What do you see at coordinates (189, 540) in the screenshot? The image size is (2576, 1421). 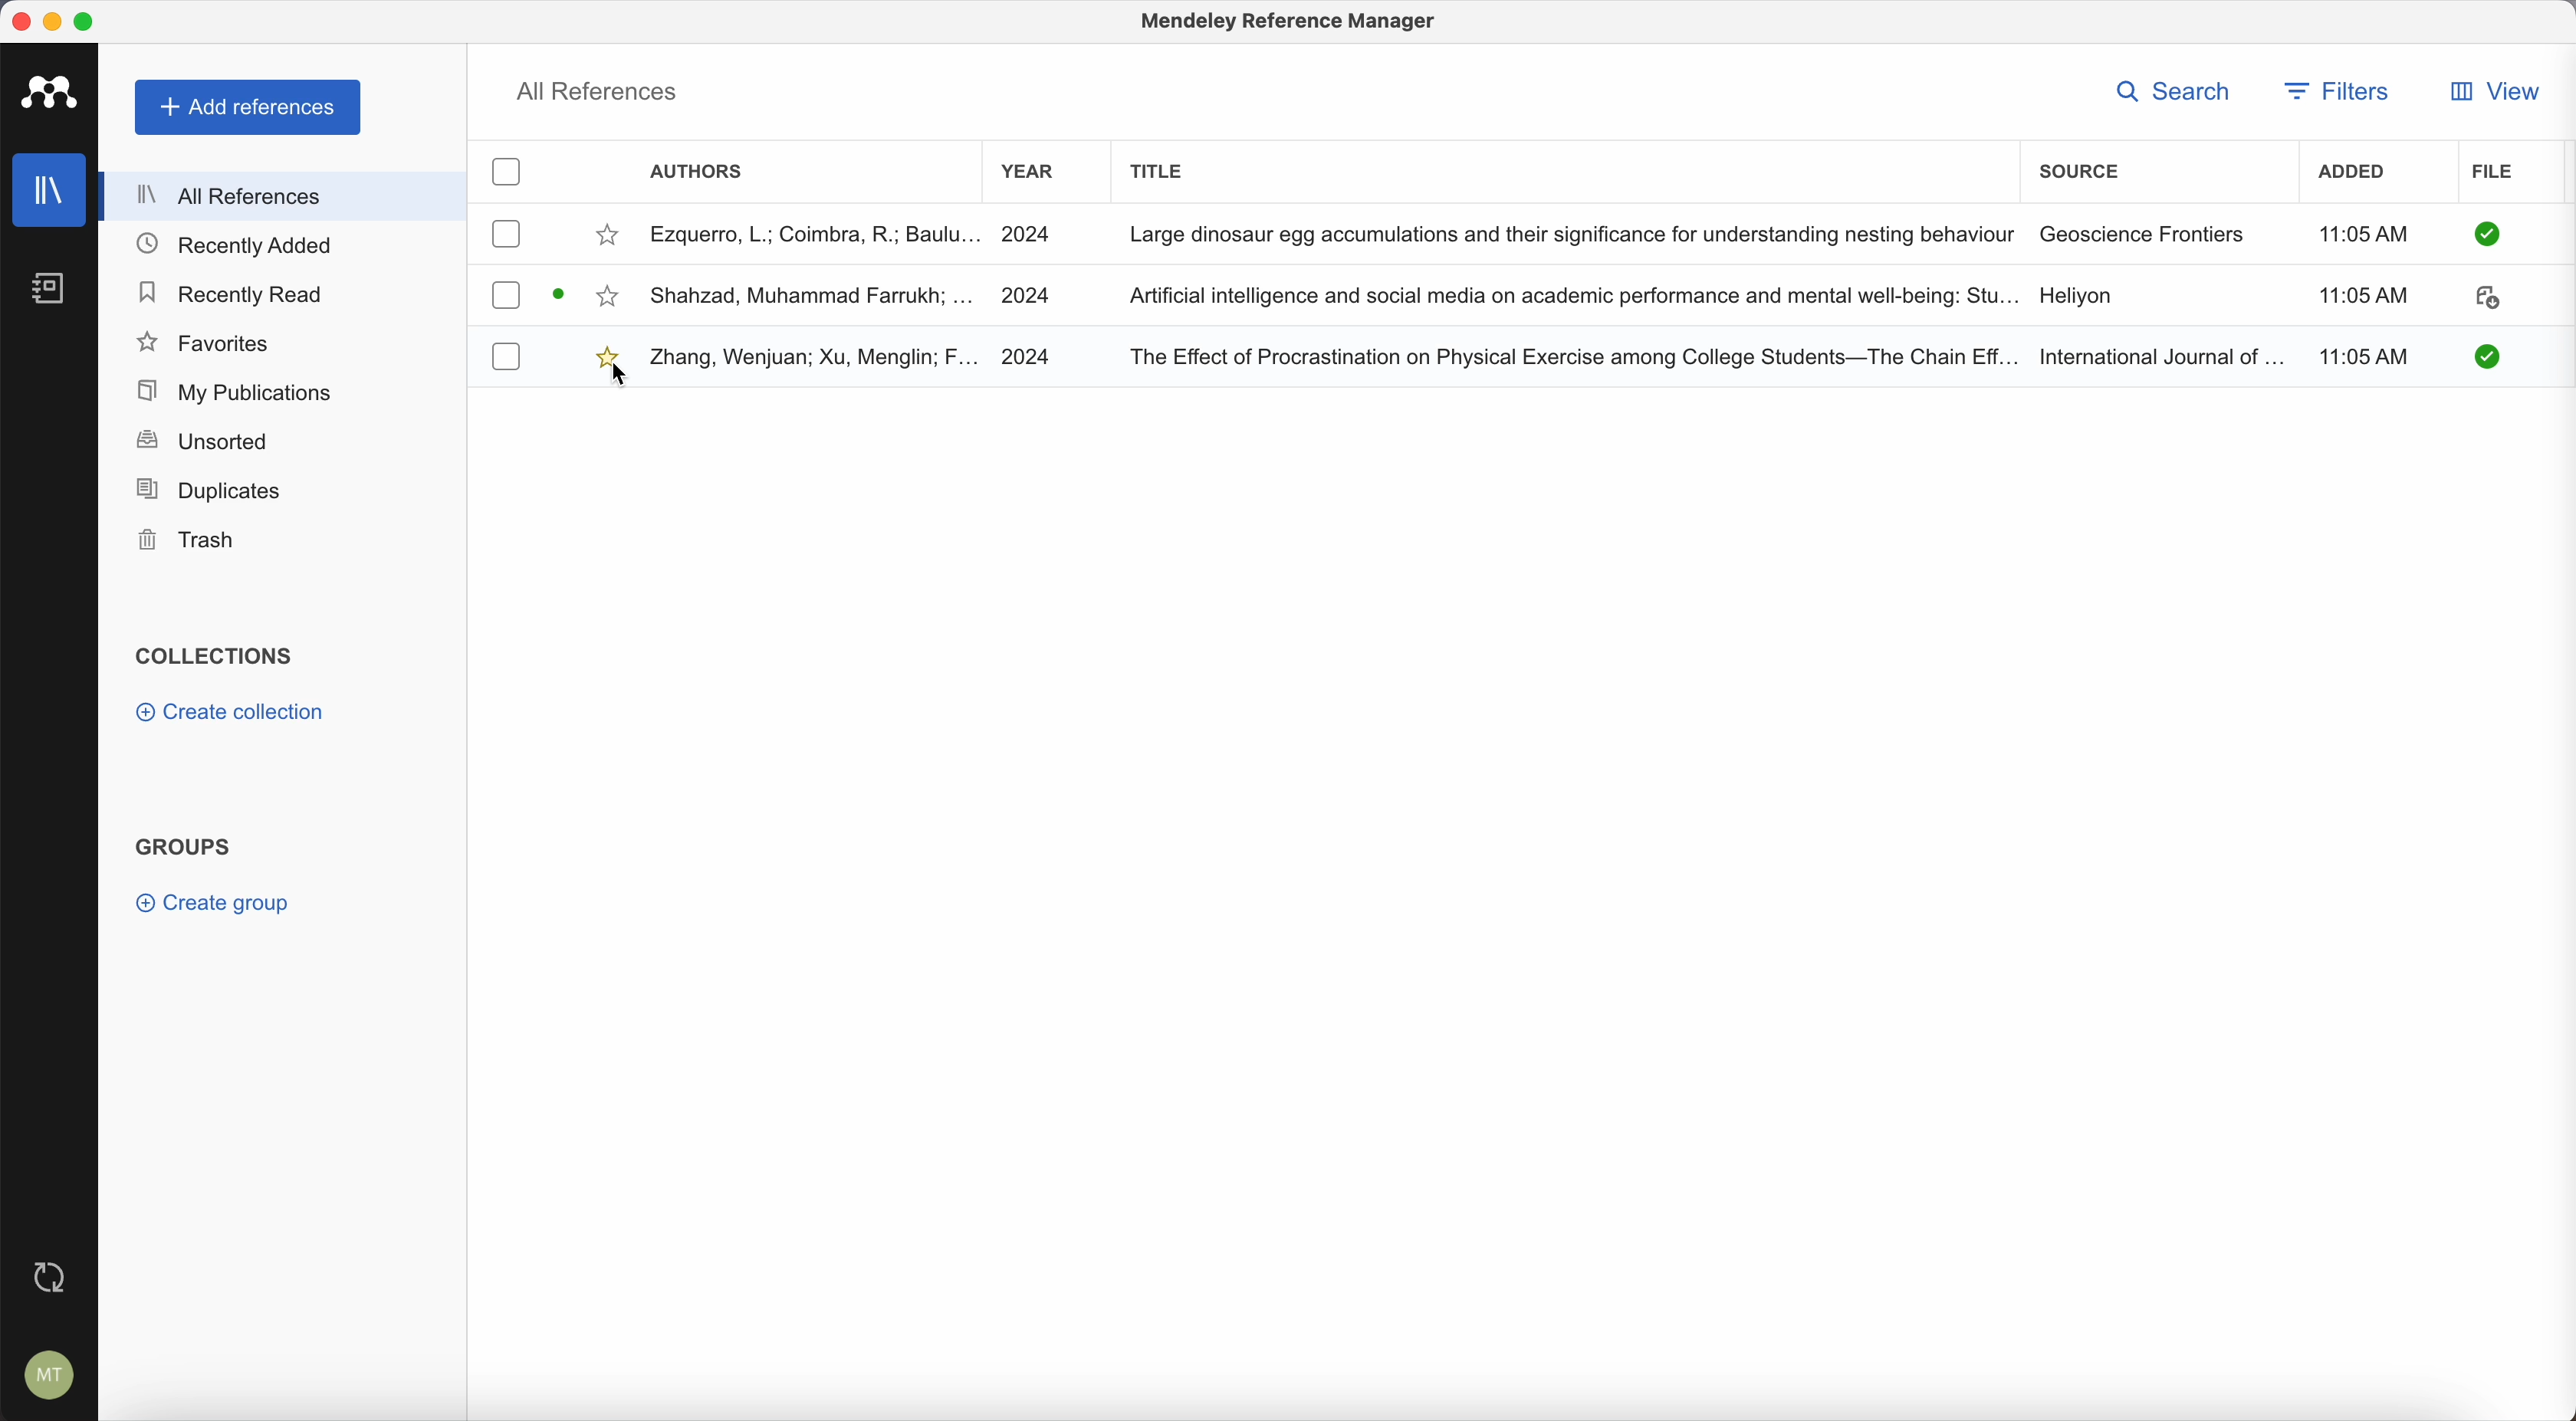 I see `trash` at bounding box center [189, 540].